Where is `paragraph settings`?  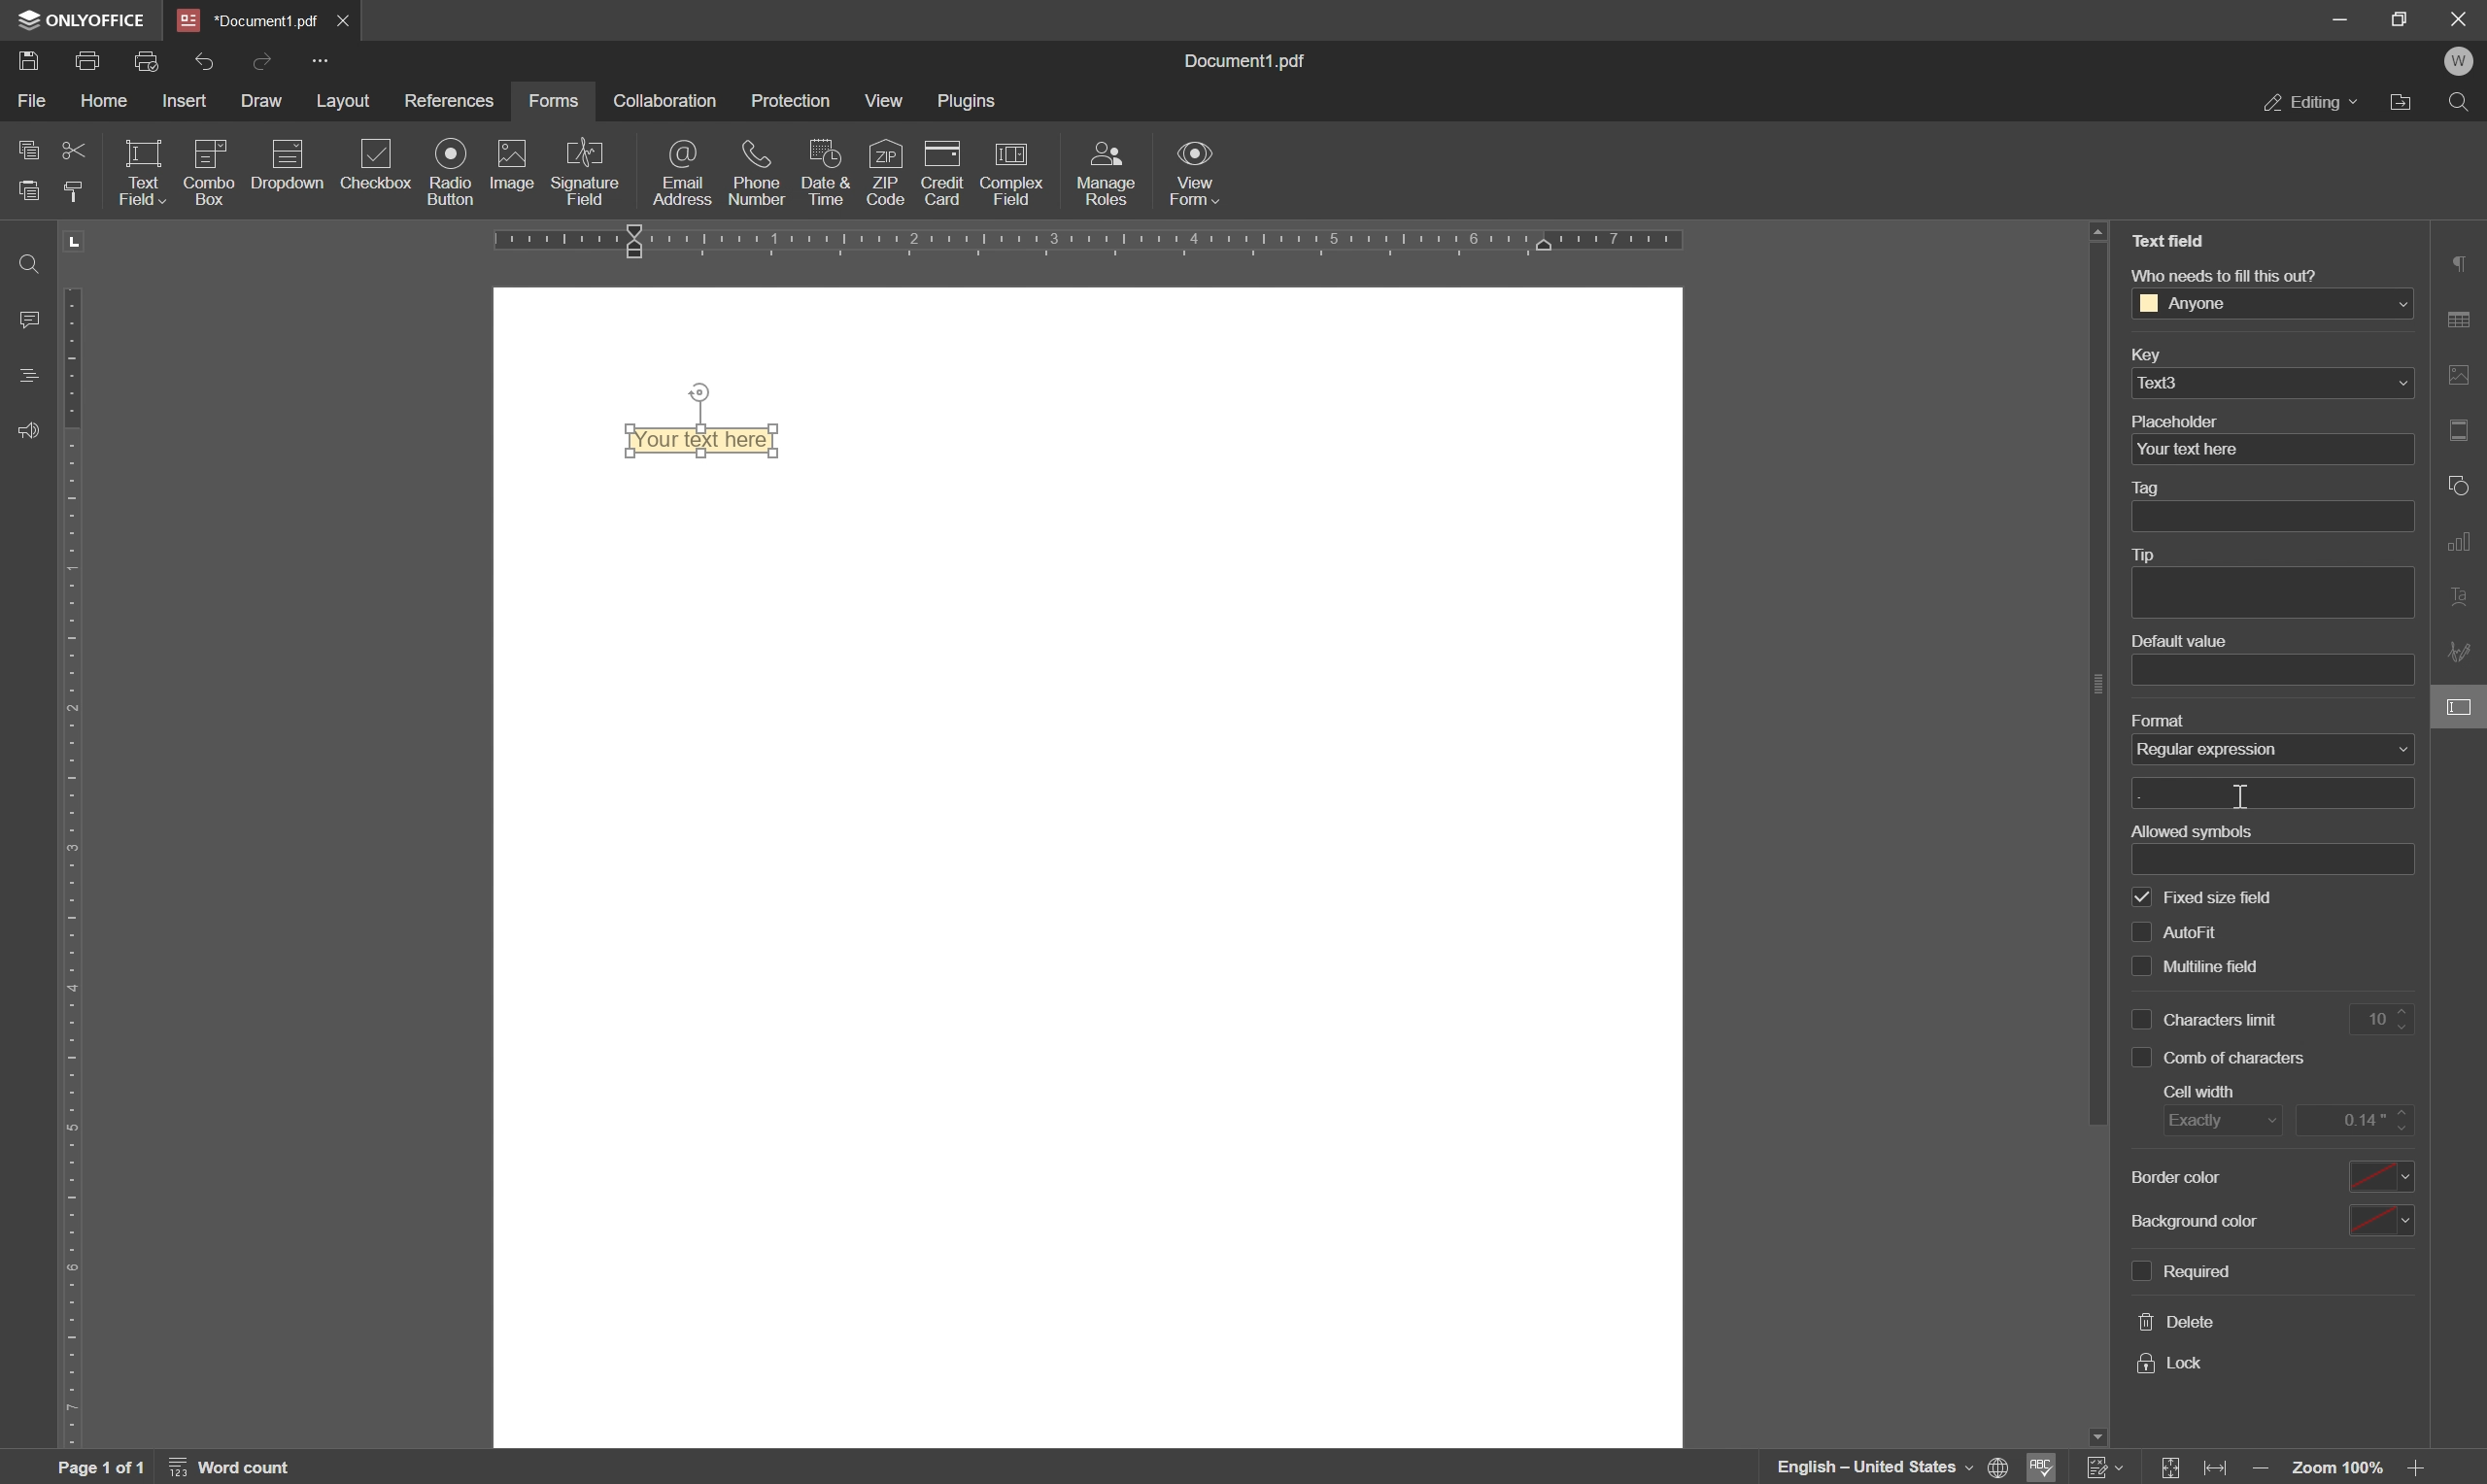 paragraph settings is located at coordinates (2462, 262).